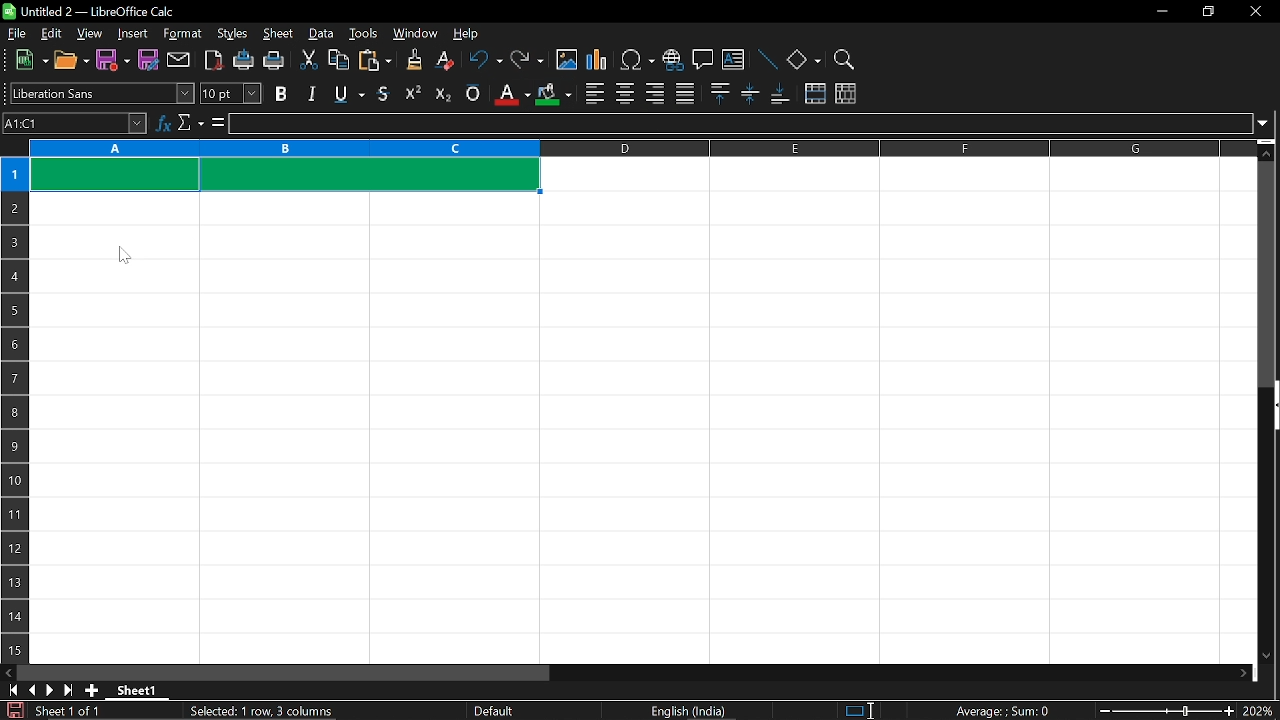  What do you see at coordinates (12, 387) in the screenshot?
I see `rows` at bounding box center [12, 387].